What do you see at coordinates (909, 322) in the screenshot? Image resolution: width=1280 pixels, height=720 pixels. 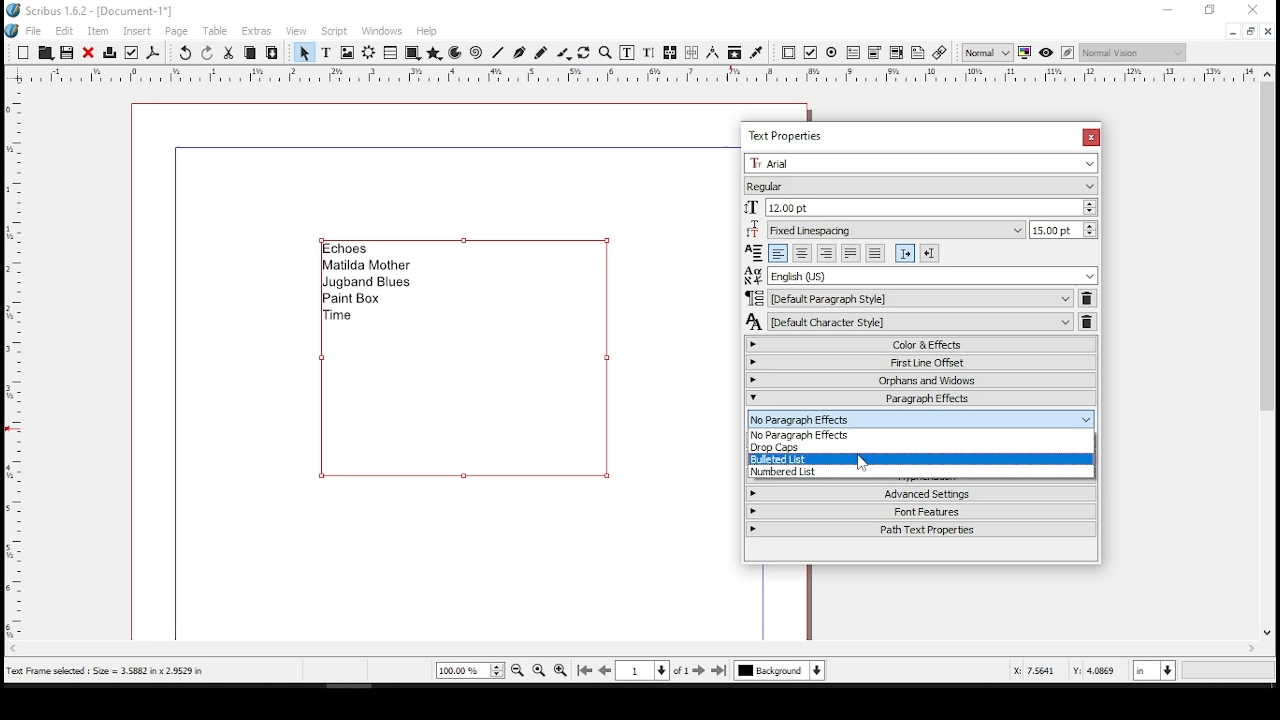 I see `character style` at bounding box center [909, 322].